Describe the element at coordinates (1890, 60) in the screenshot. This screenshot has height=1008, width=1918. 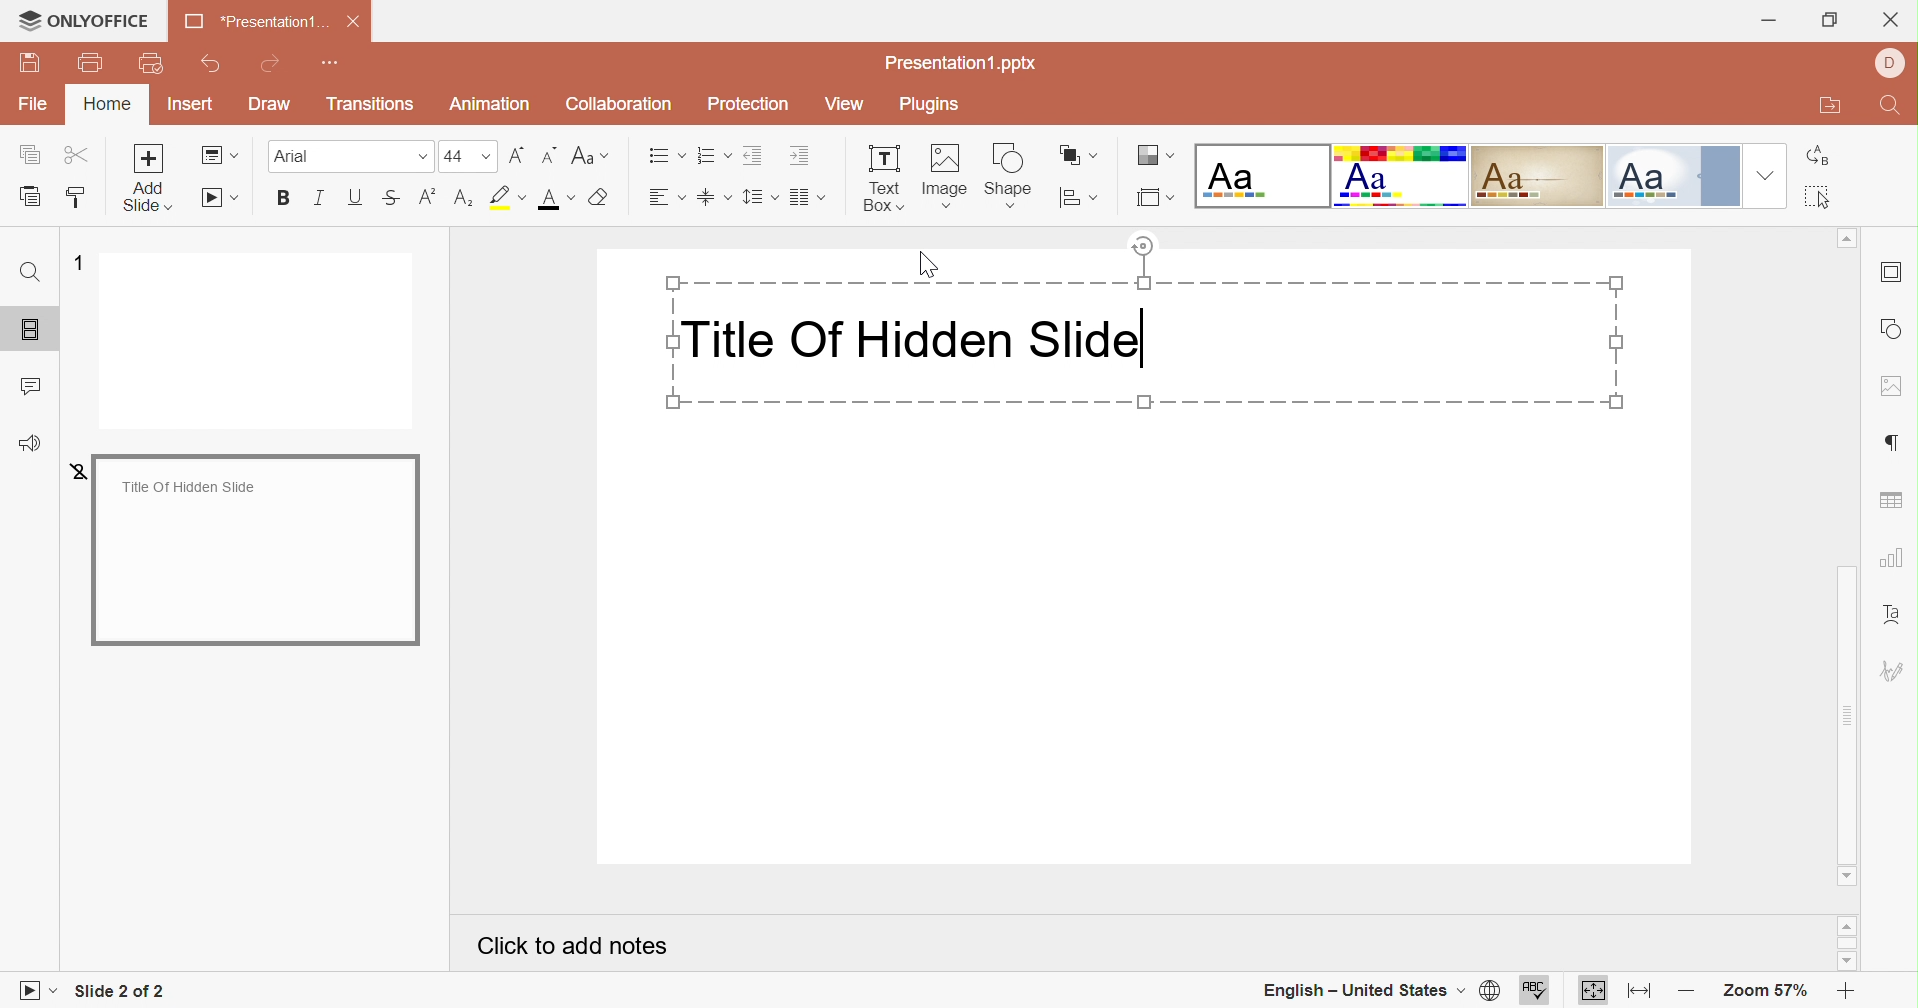
I see `profile` at that location.